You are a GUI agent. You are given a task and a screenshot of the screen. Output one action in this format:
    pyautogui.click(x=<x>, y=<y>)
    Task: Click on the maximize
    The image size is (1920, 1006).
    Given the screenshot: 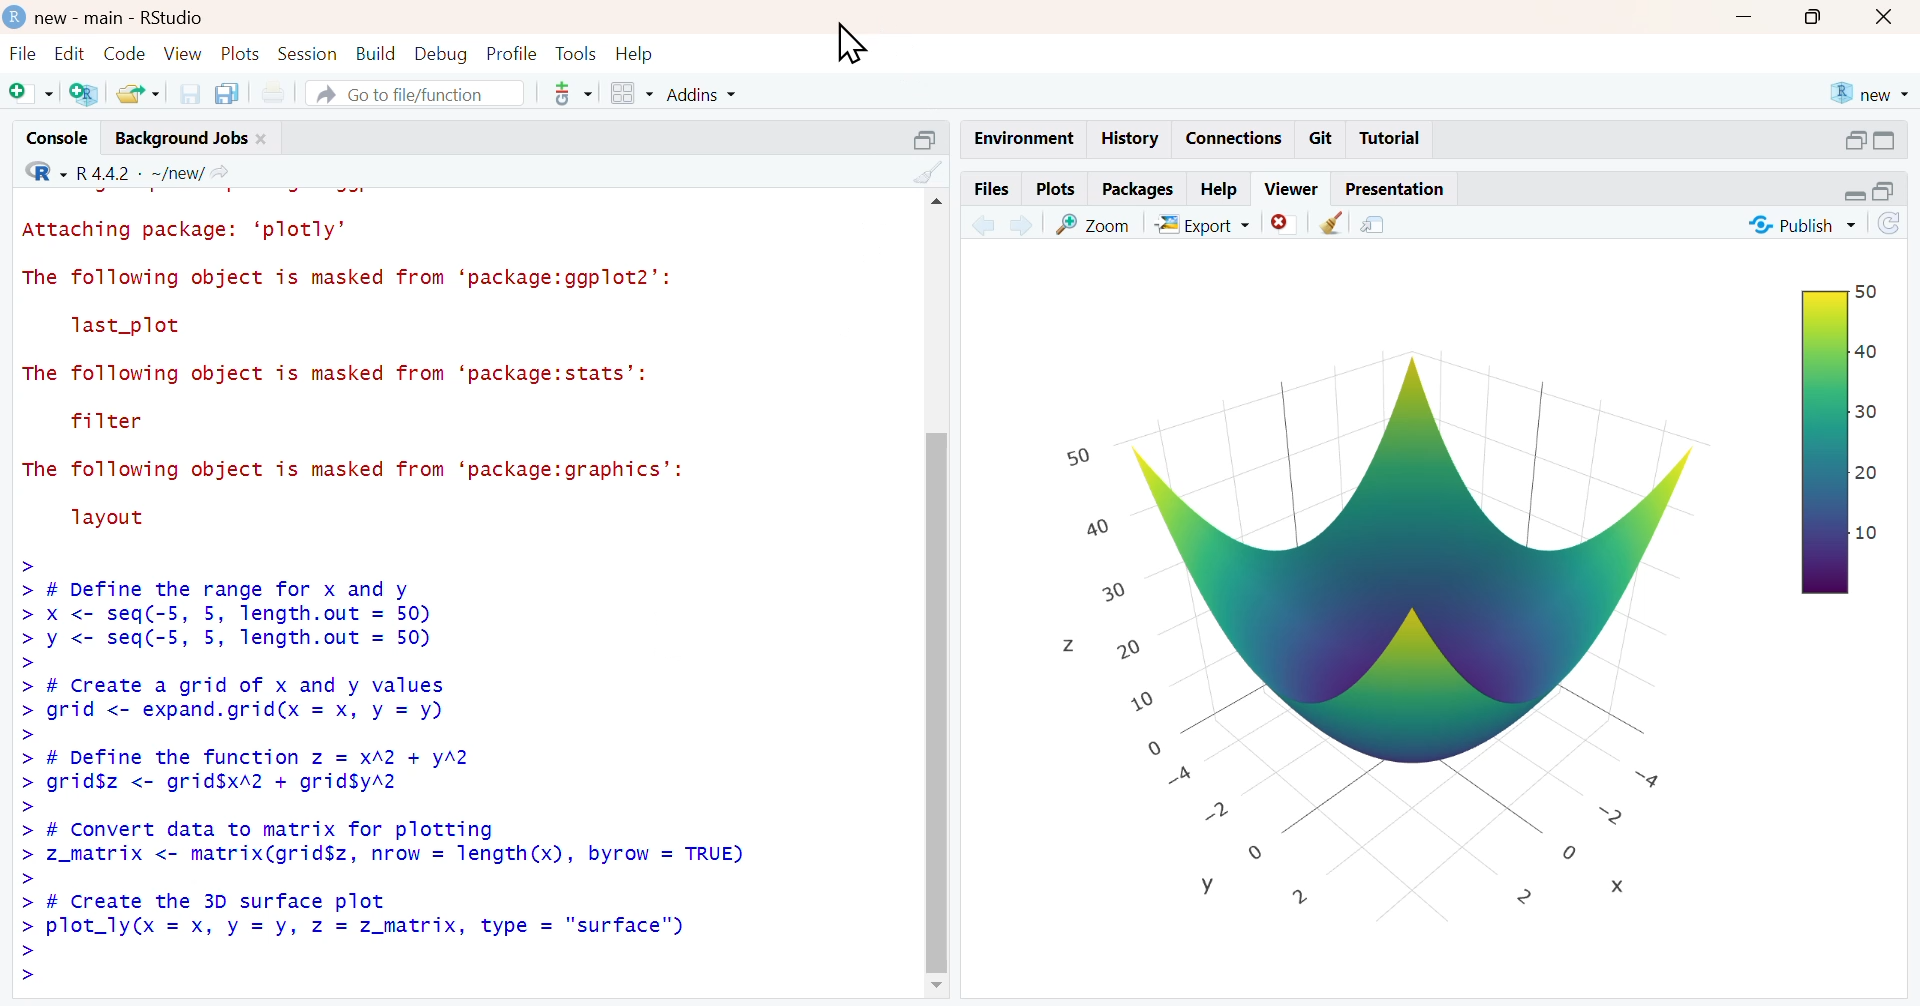 What is the action you would take?
    pyautogui.click(x=1818, y=15)
    